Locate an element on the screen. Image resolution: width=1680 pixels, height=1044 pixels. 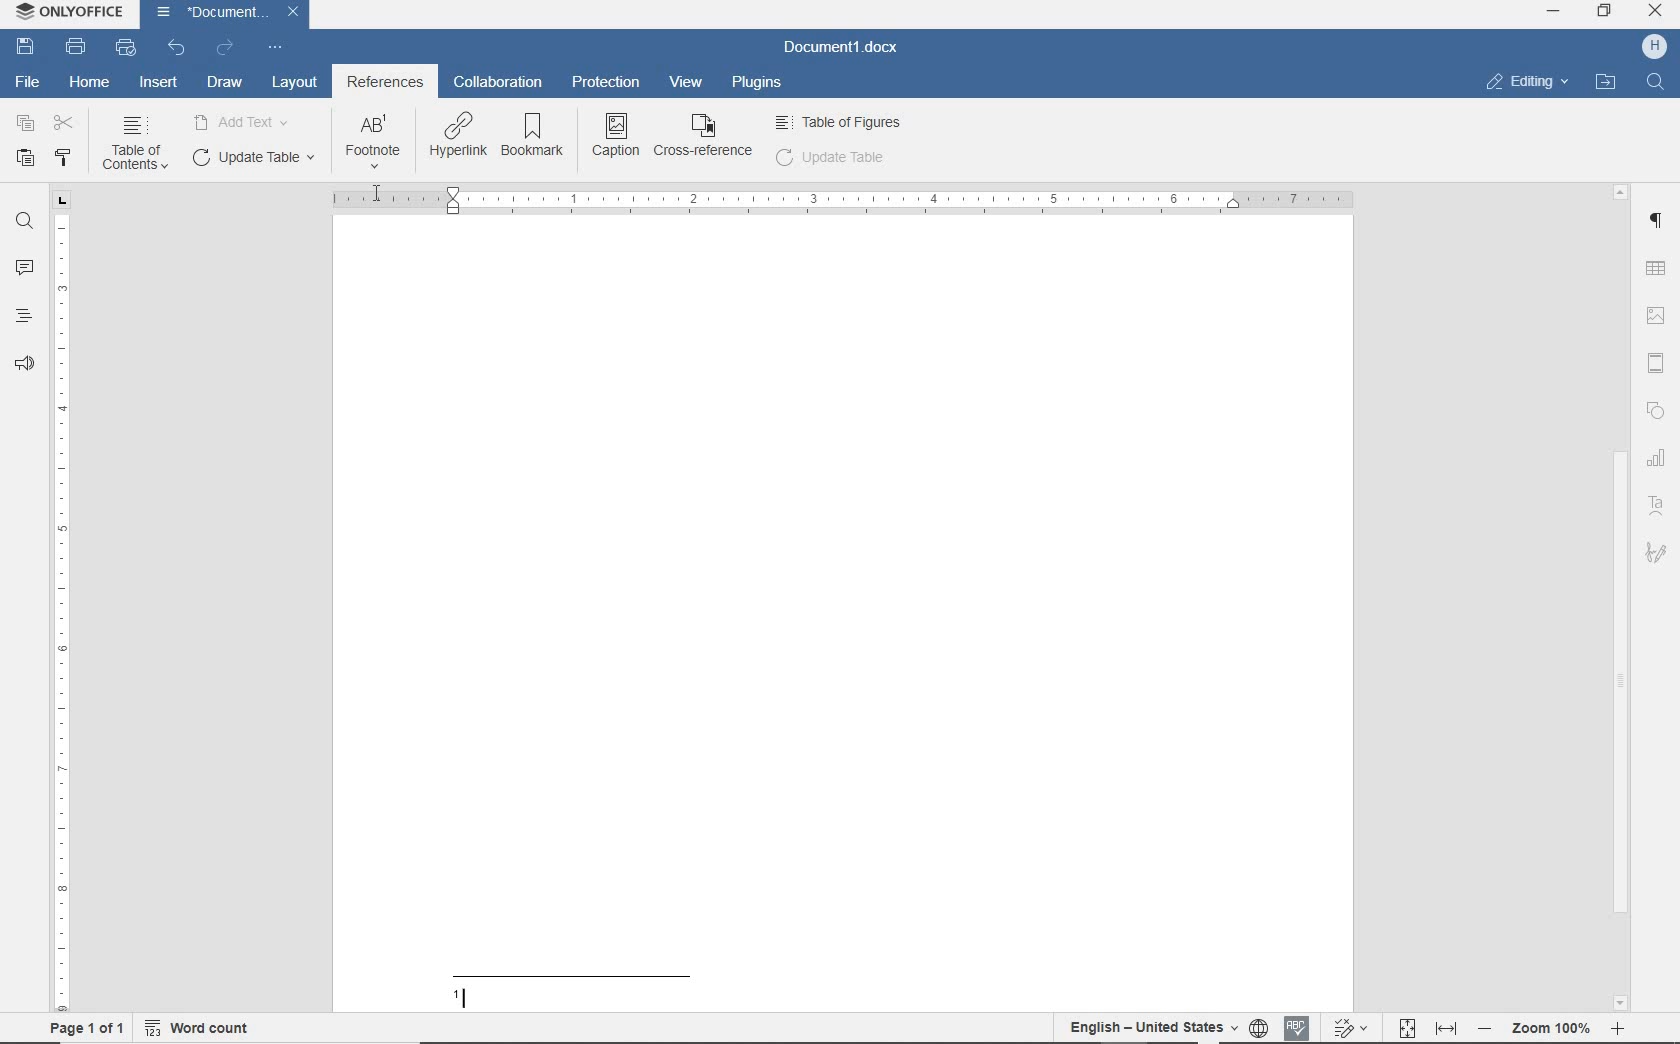
English — United States - is located at coordinates (1150, 1027).